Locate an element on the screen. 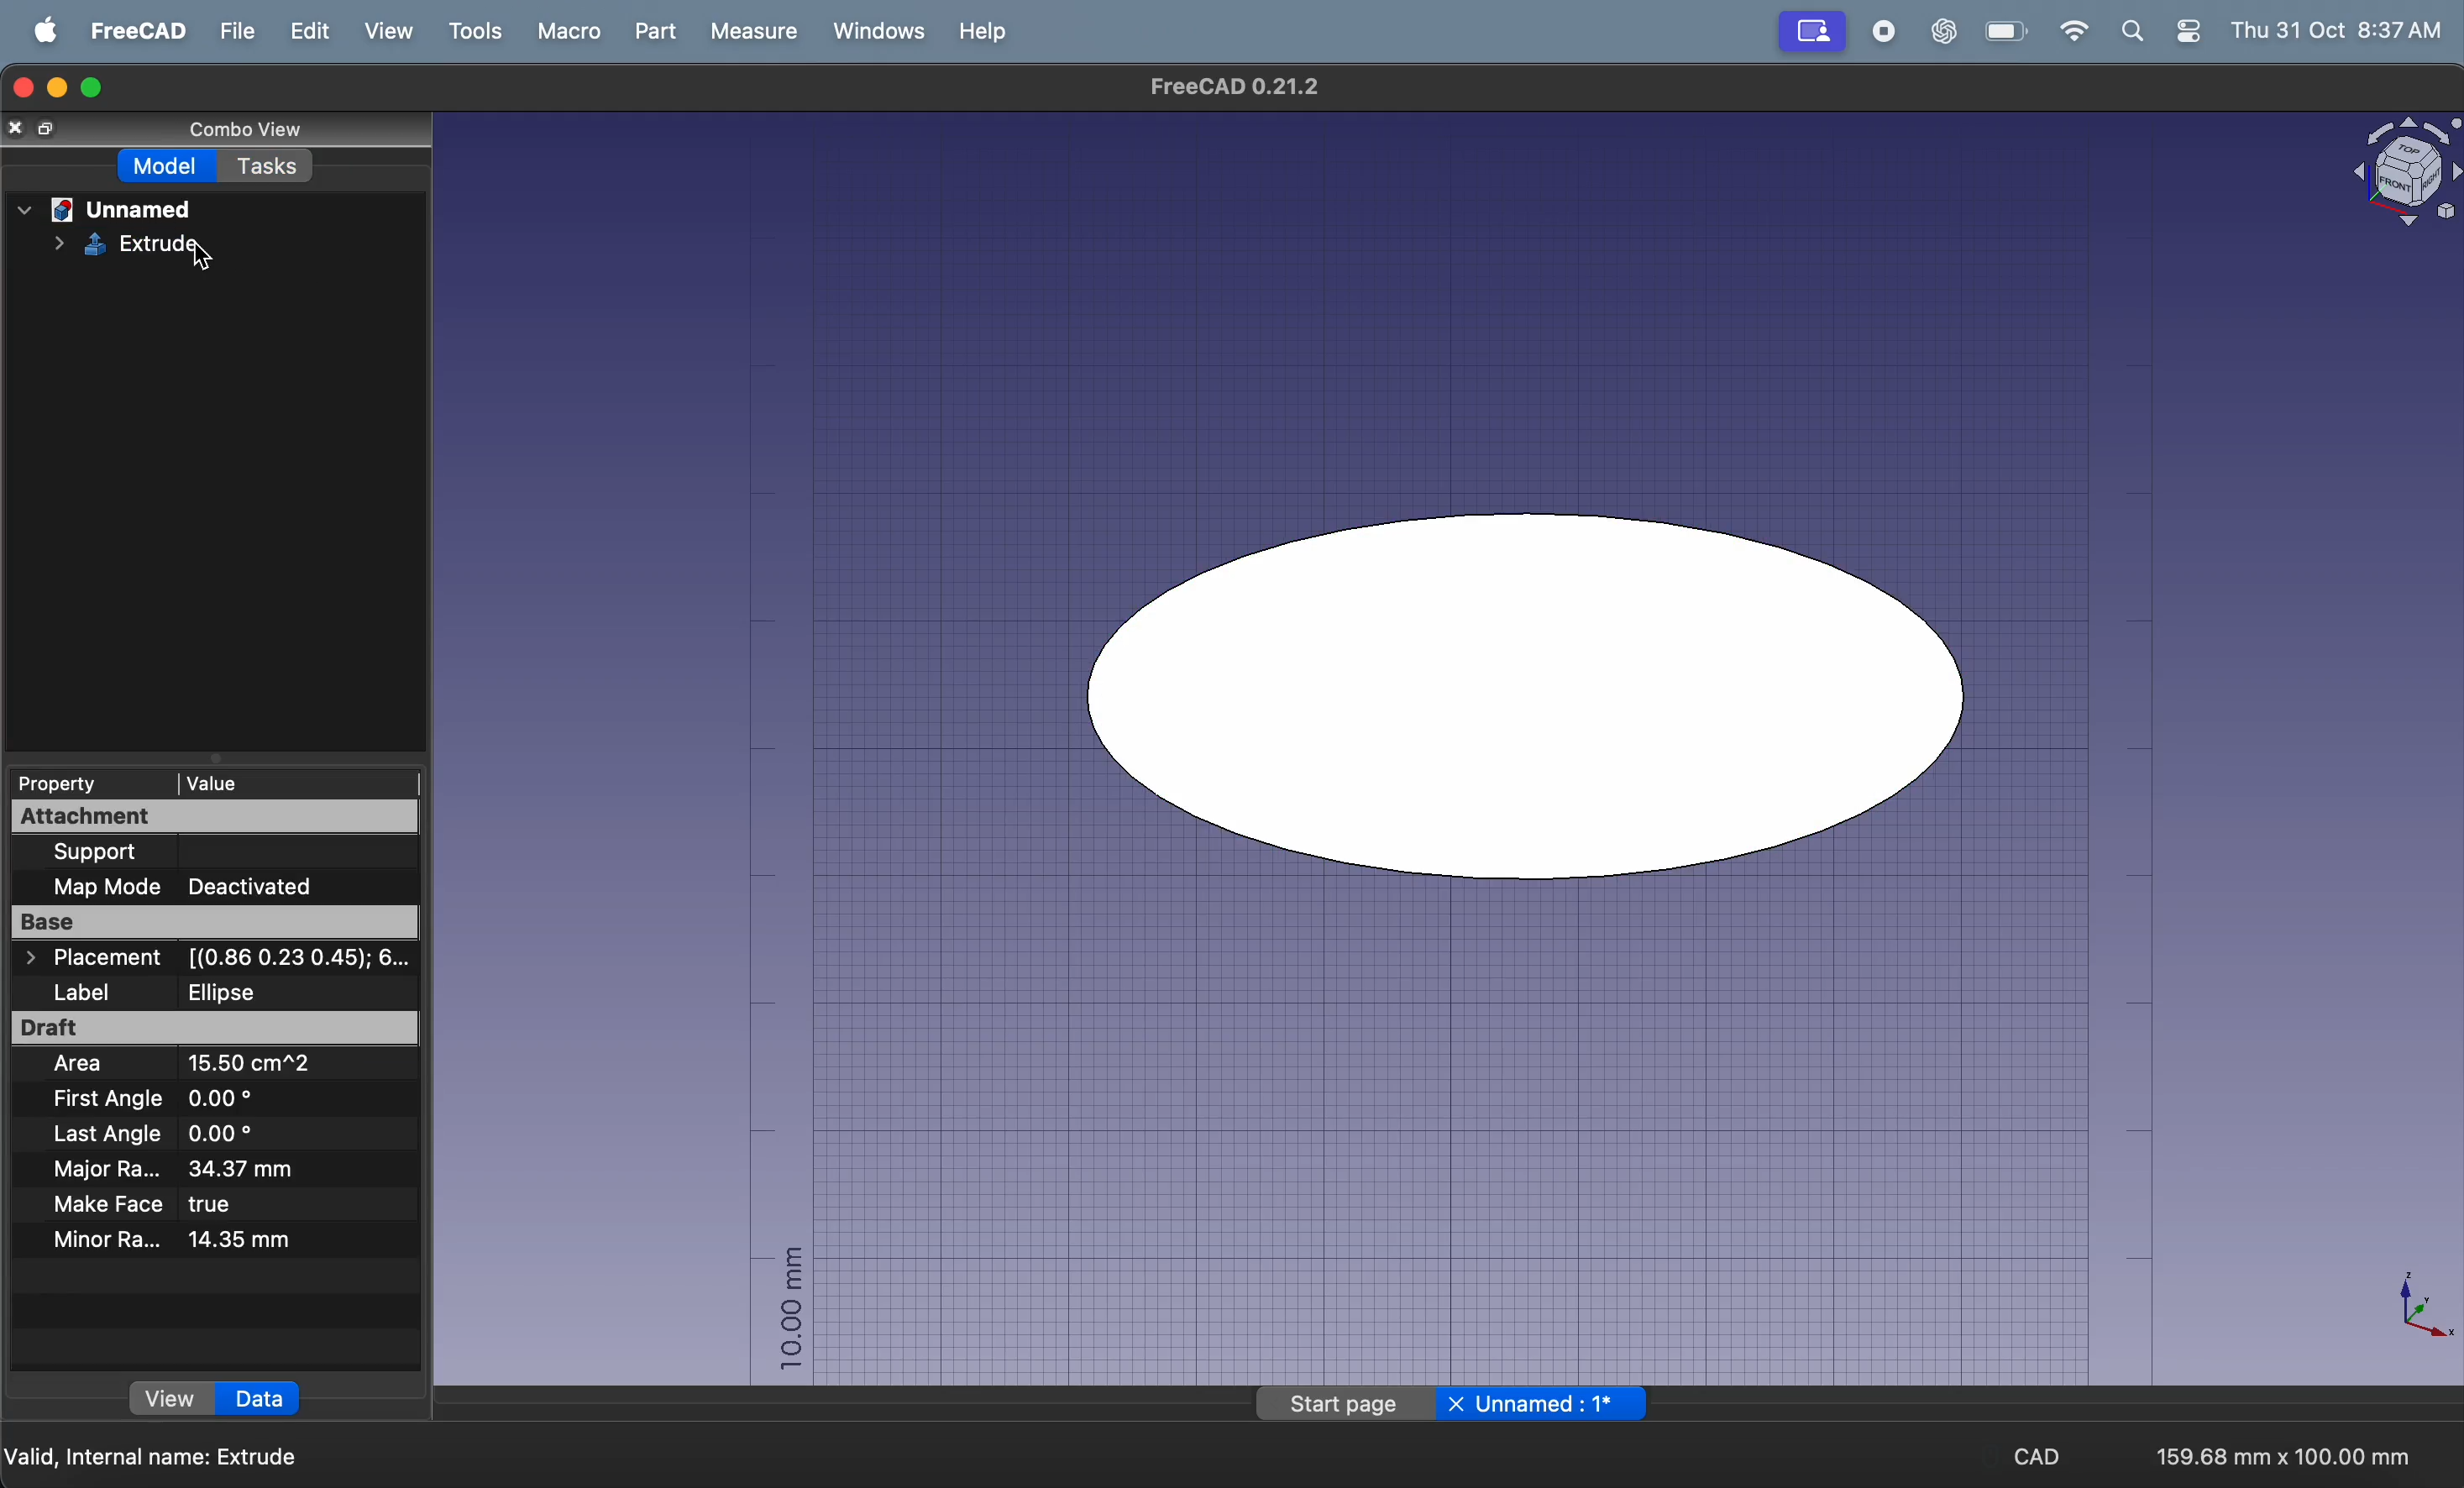 This screenshot has height=1488, width=2464. Screen mirror is located at coordinates (1811, 33).